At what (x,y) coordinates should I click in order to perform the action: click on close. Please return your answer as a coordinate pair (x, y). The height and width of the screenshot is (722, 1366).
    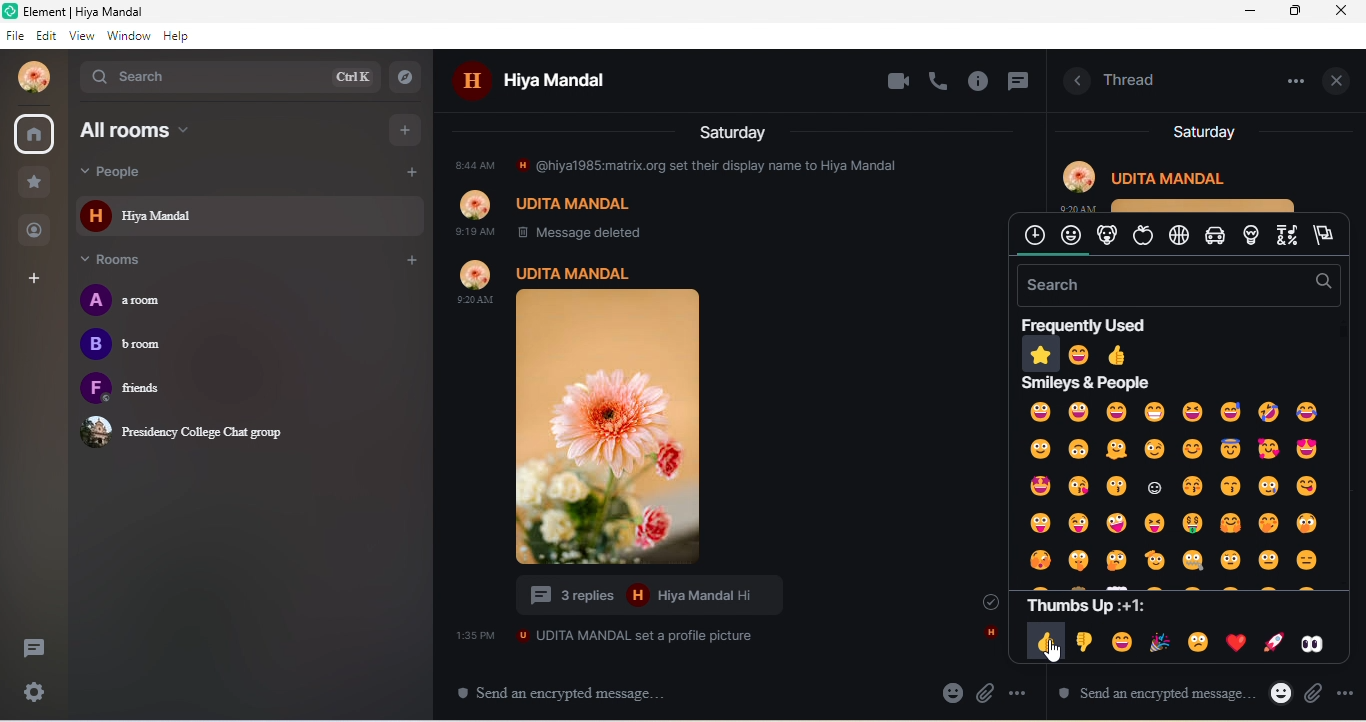
    Looking at the image, I should click on (1340, 79).